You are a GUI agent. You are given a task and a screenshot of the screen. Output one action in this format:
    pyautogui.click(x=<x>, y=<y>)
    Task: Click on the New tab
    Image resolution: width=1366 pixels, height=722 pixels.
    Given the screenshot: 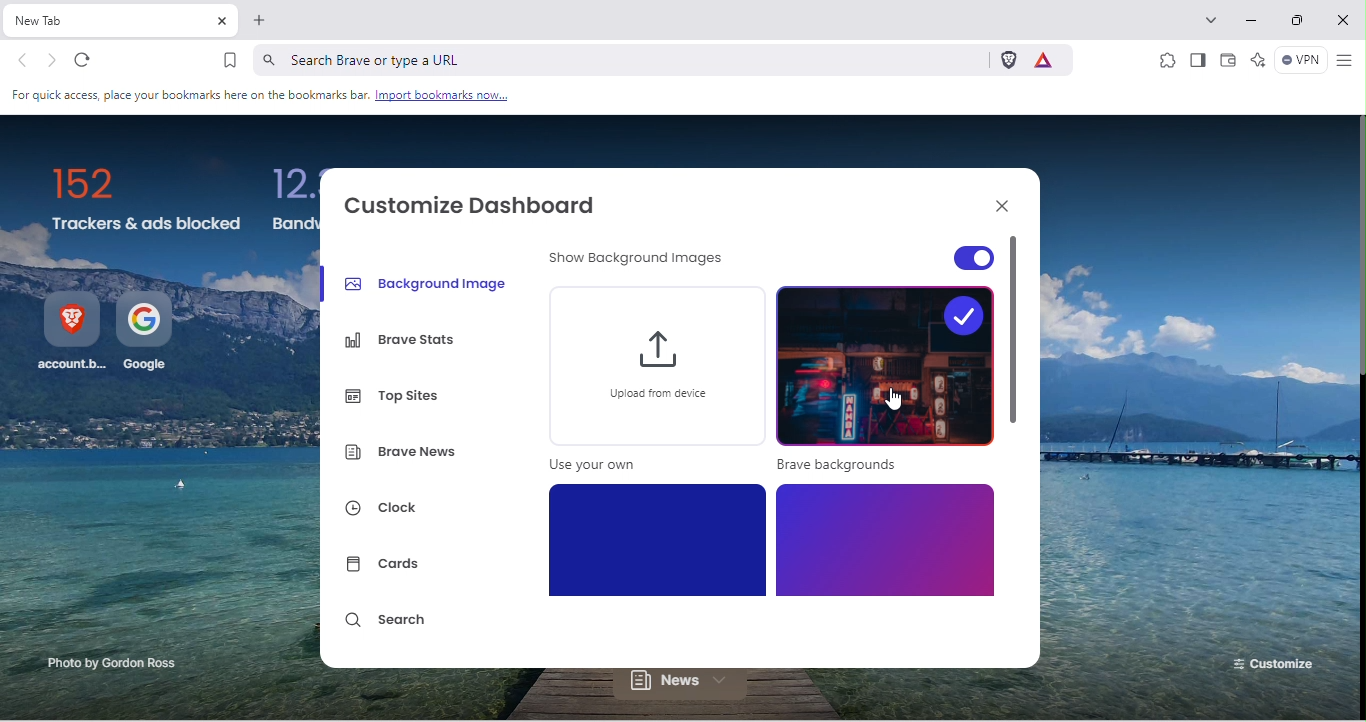 What is the action you would take?
    pyautogui.click(x=107, y=21)
    